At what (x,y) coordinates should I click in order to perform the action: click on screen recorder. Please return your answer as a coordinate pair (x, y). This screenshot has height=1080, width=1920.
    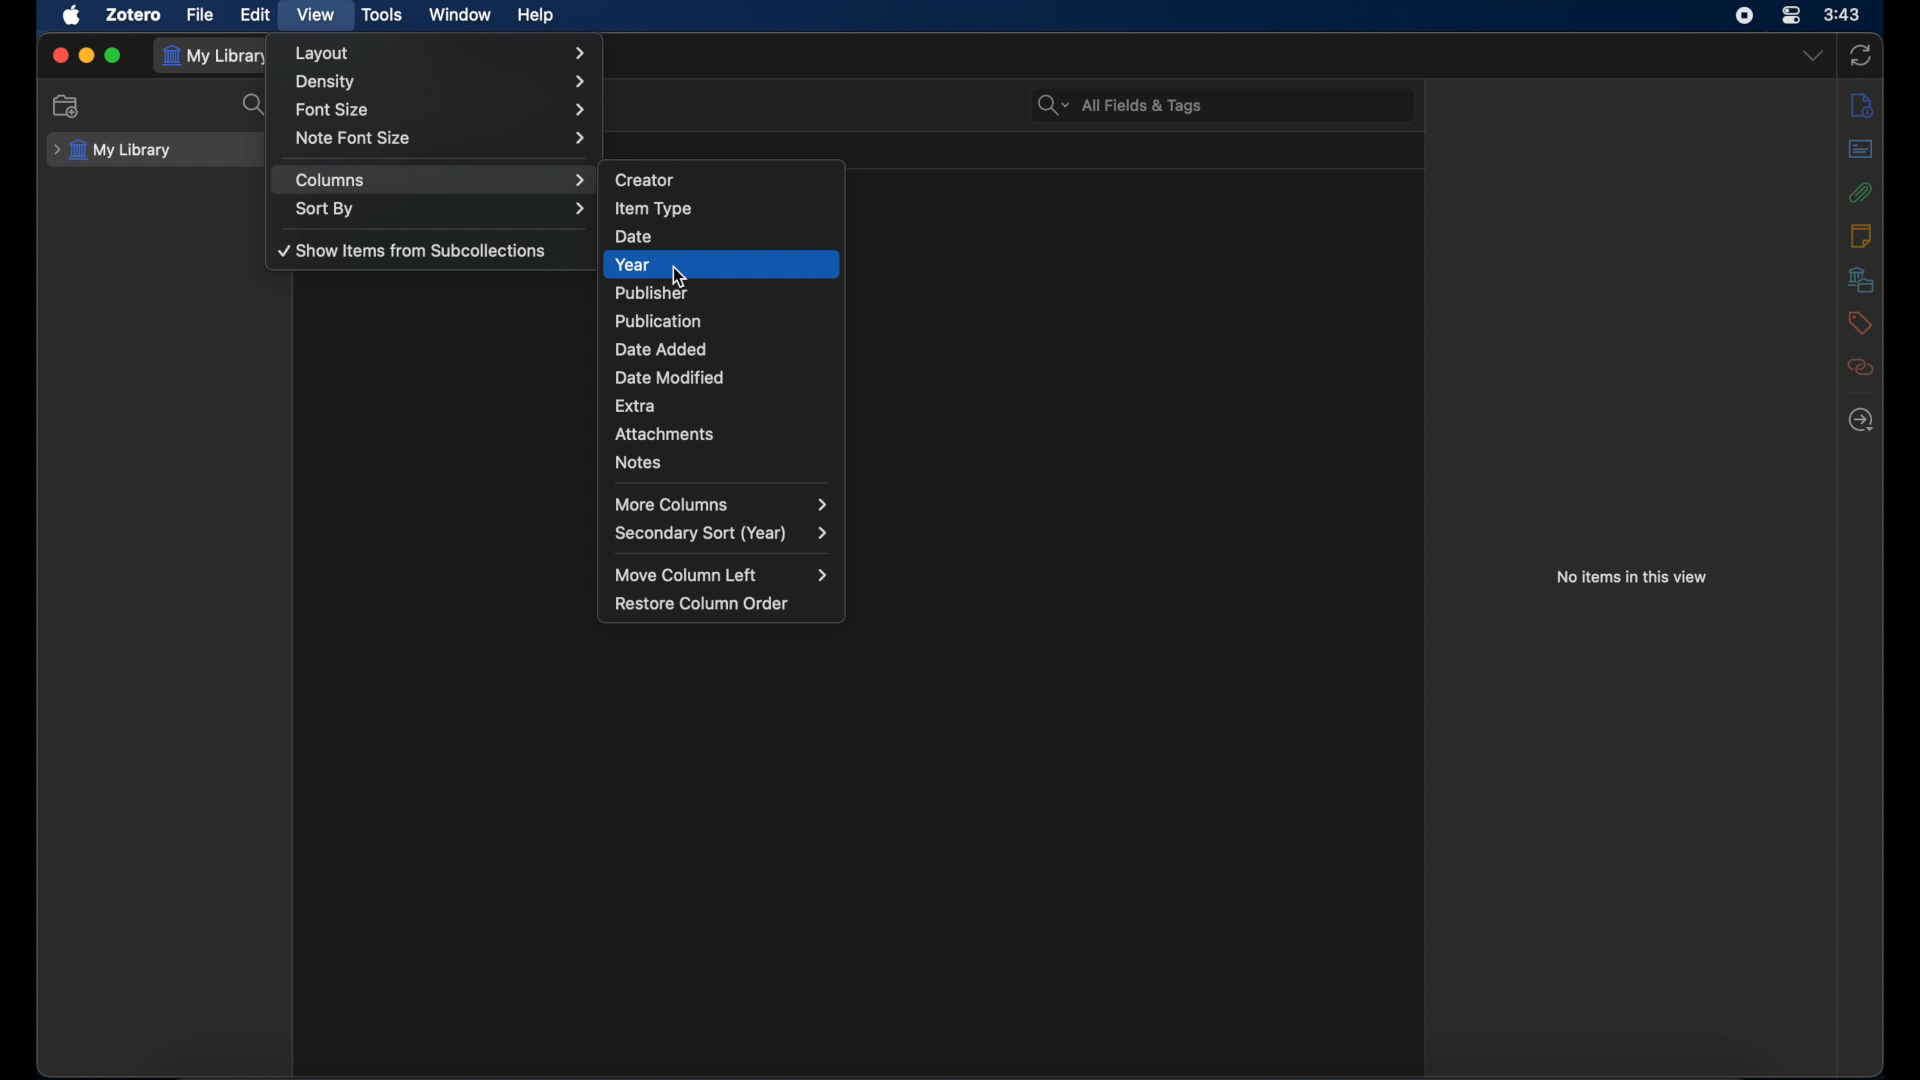
    Looking at the image, I should click on (1744, 16).